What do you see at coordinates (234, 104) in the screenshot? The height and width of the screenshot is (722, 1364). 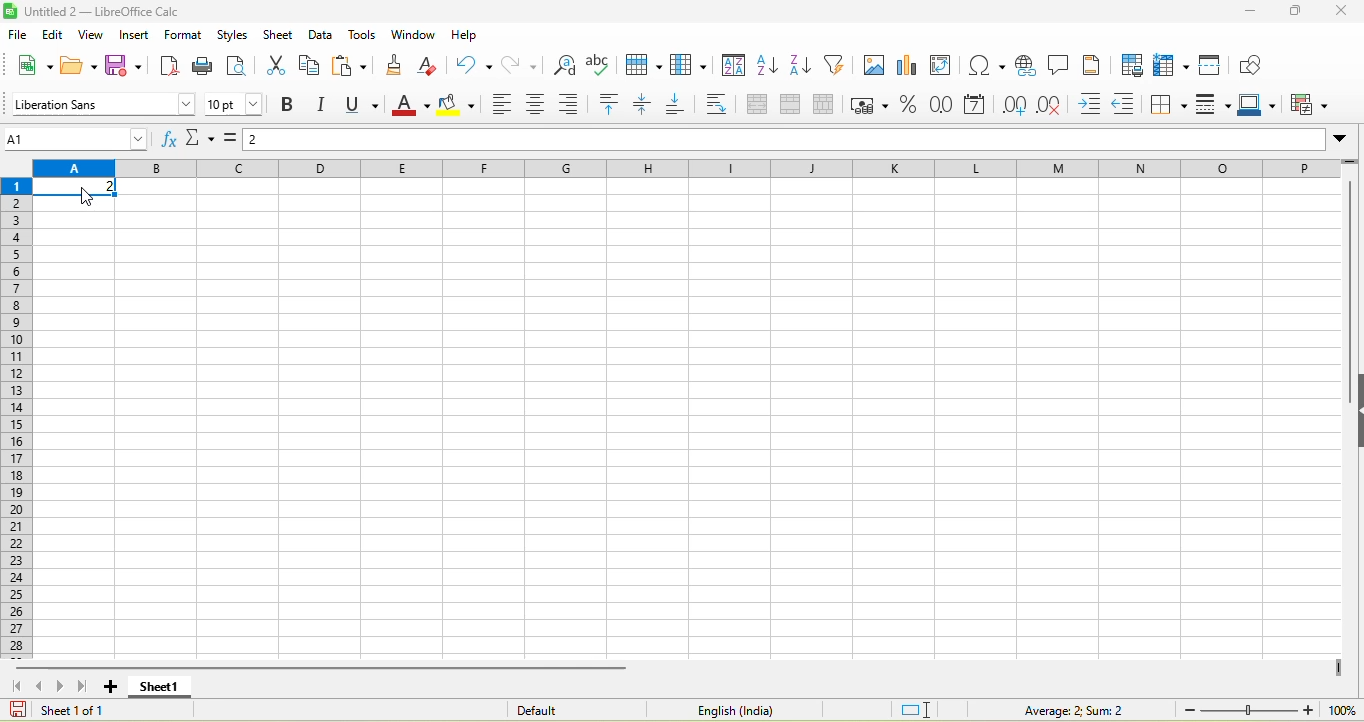 I see `font size` at bounding box center [234, 104].